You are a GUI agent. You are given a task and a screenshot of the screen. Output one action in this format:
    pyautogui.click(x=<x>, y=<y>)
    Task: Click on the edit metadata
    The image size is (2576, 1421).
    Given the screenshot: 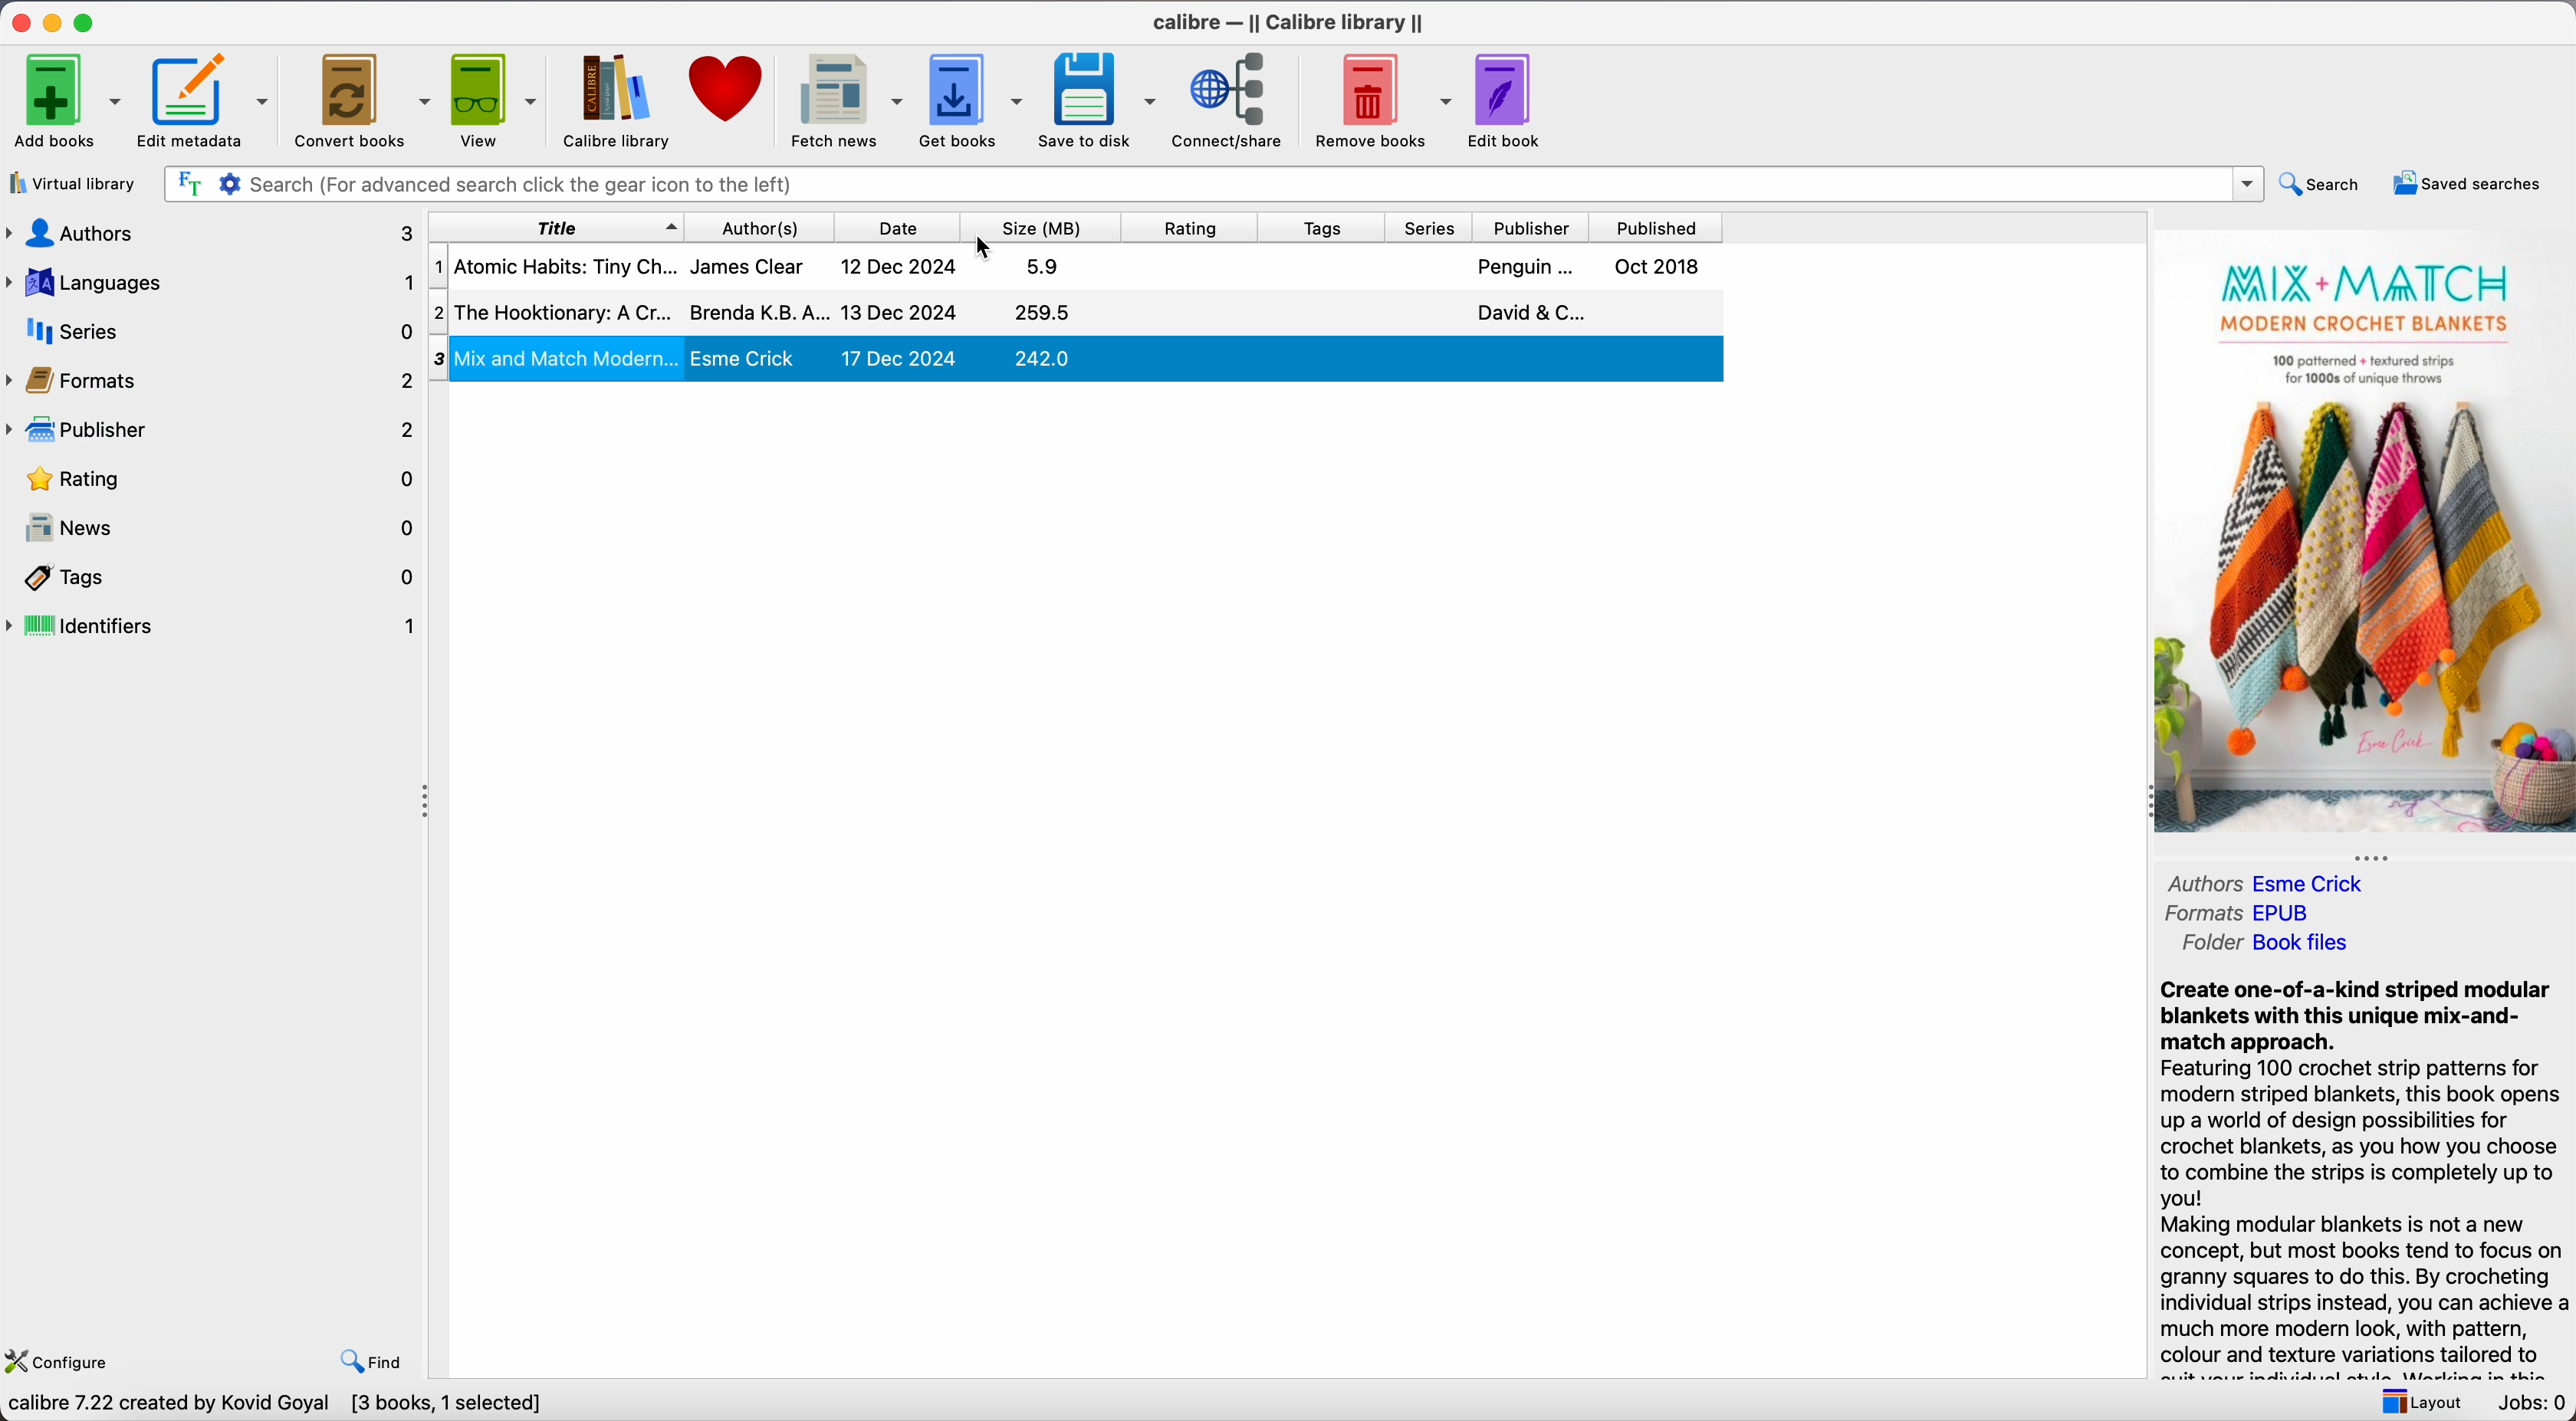 What is the action you would take?
    pyautogui.click(x=208, y=101)
    